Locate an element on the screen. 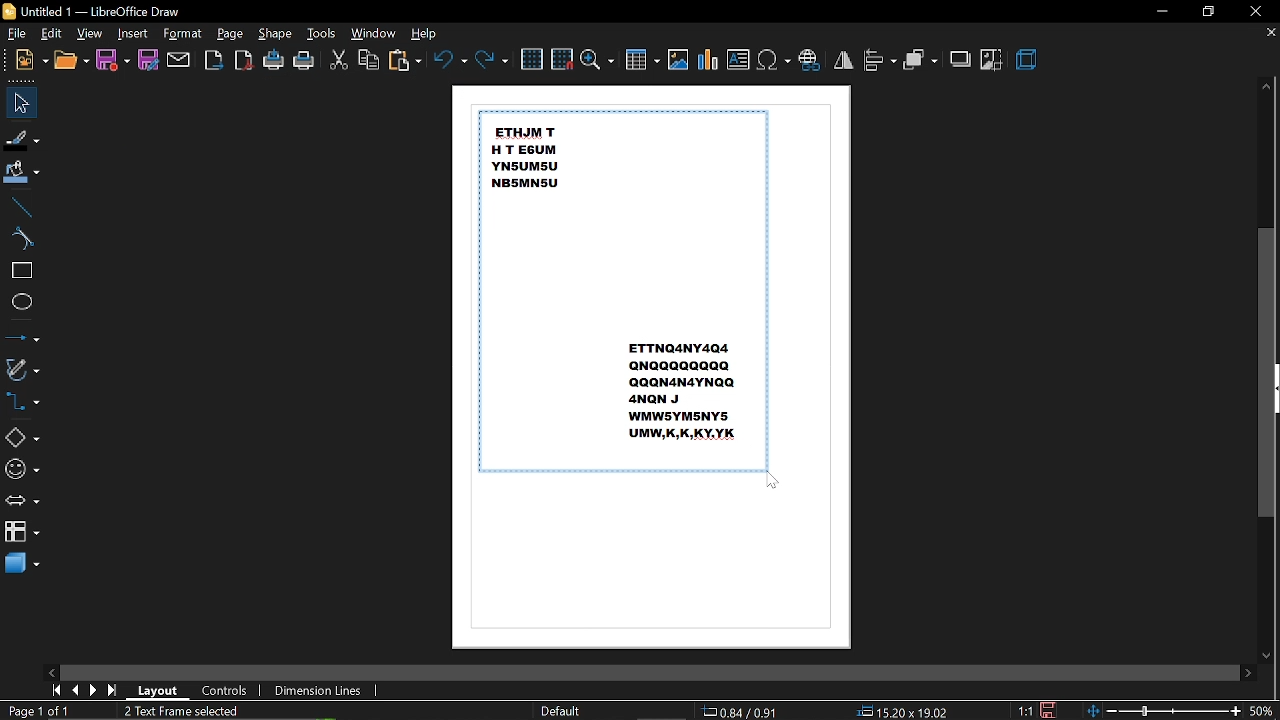 This screenshot has width=1280, height=720. shape is located at coordinates (274, 34).